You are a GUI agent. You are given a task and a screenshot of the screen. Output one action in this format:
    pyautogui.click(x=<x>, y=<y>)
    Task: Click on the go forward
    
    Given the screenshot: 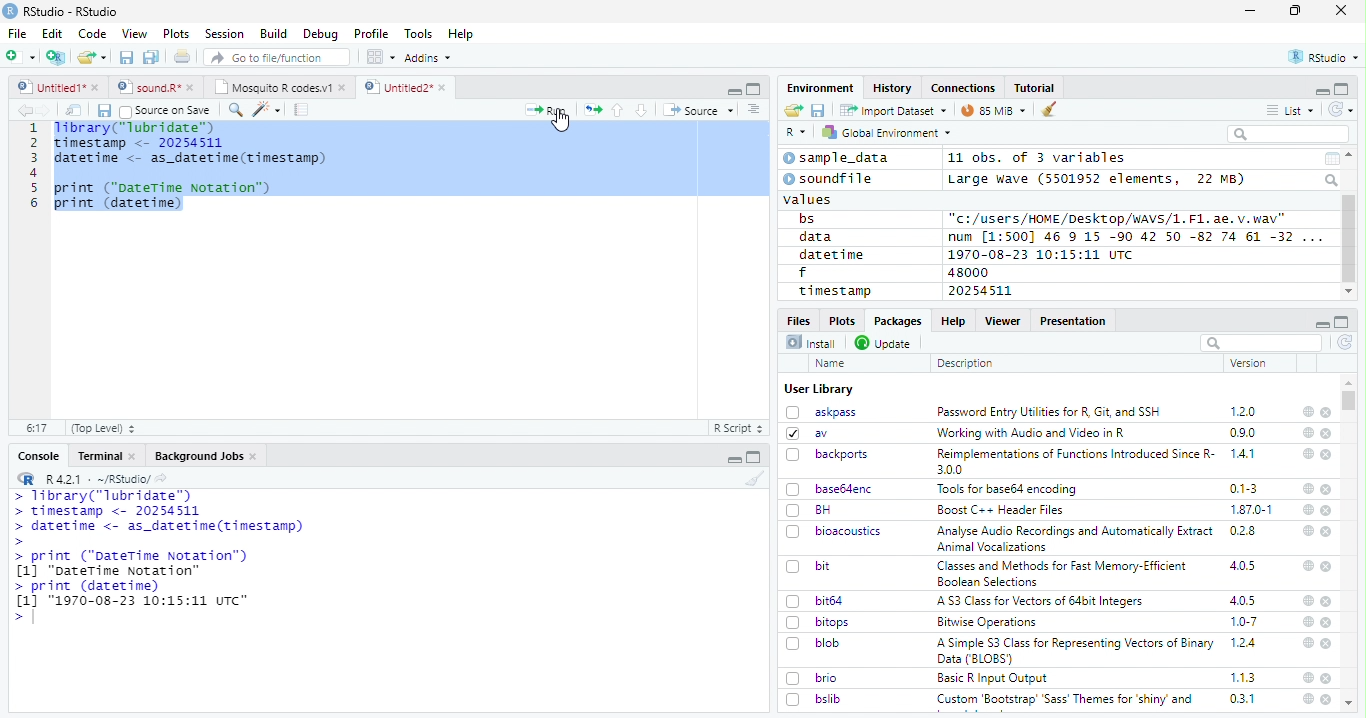 What is the action you would take?
    pyautogui.click(x=48, y=110)
    